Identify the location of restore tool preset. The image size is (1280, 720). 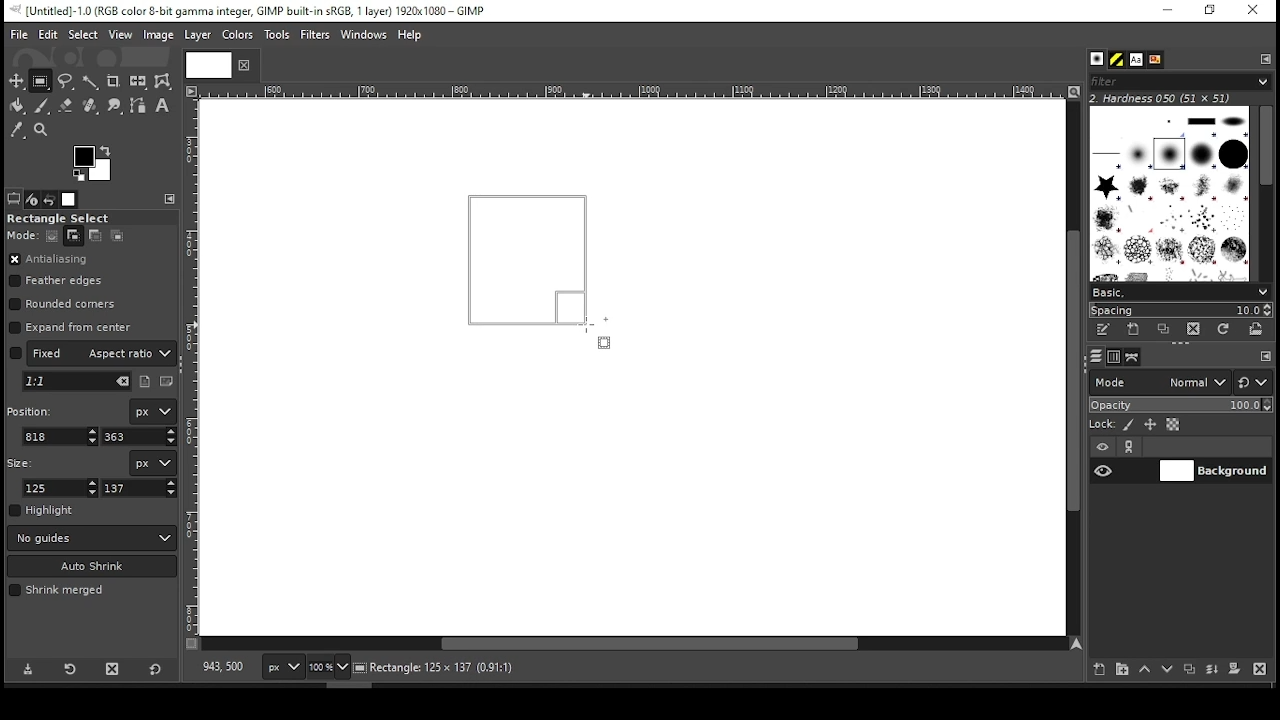
(72, 667).